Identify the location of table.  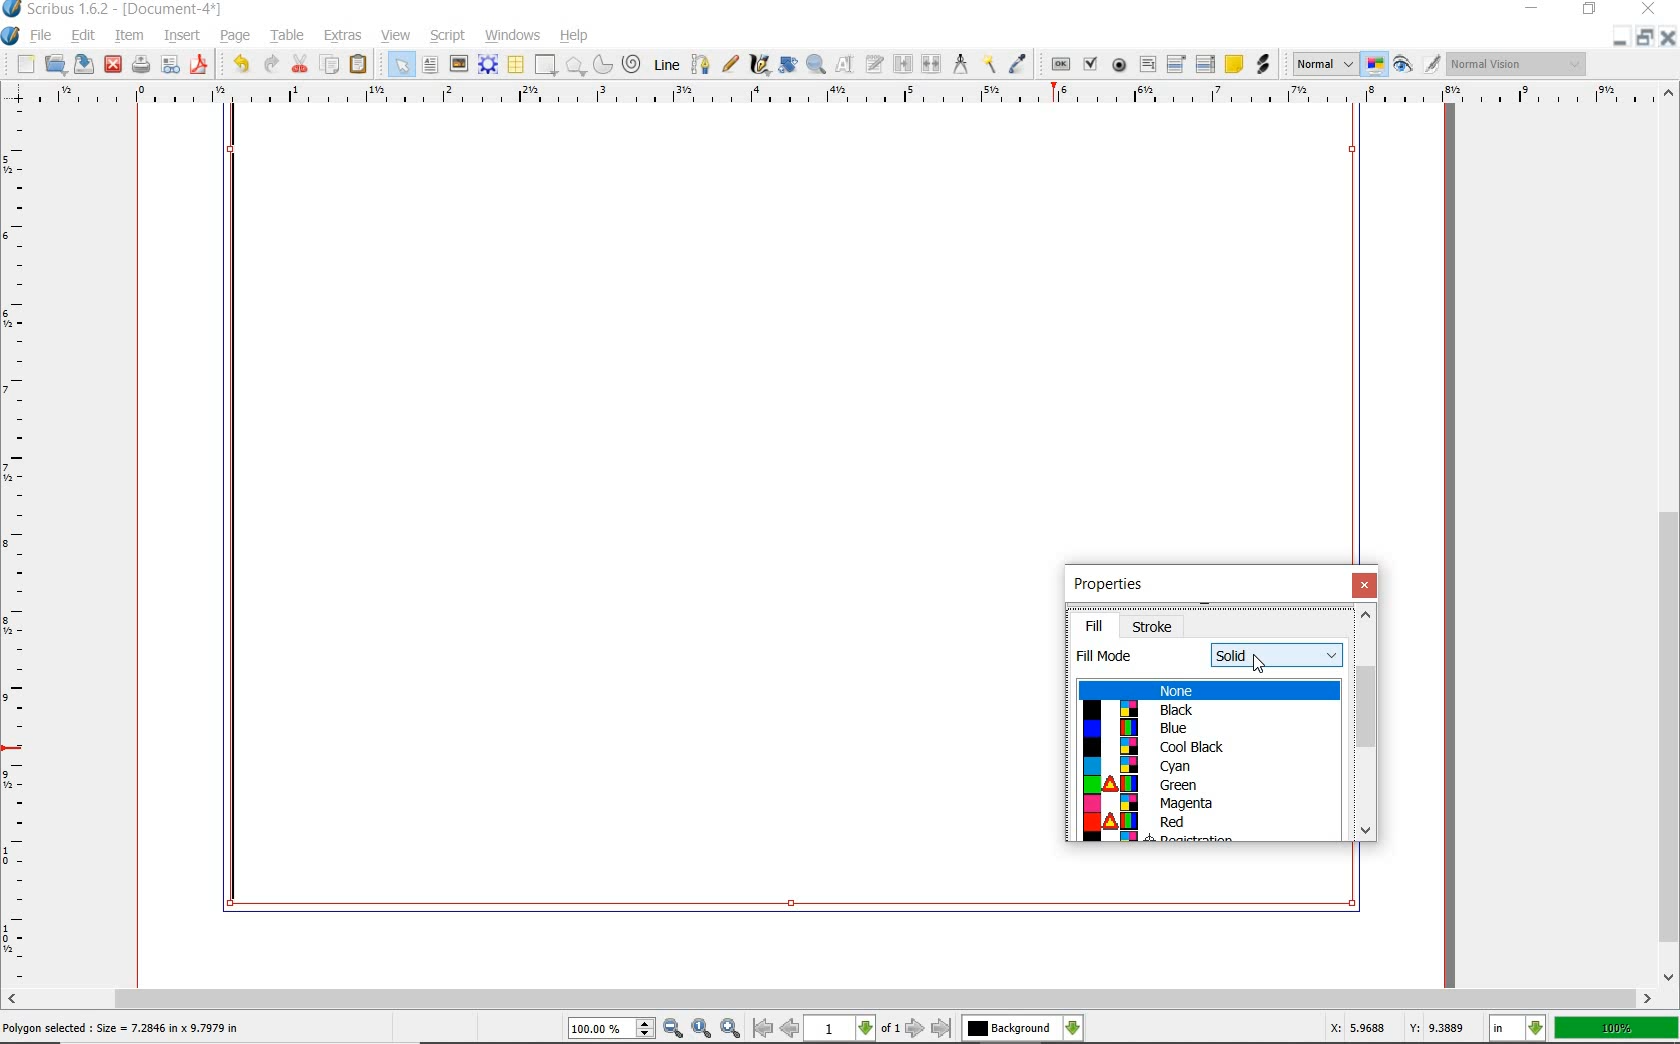
(516, 65).